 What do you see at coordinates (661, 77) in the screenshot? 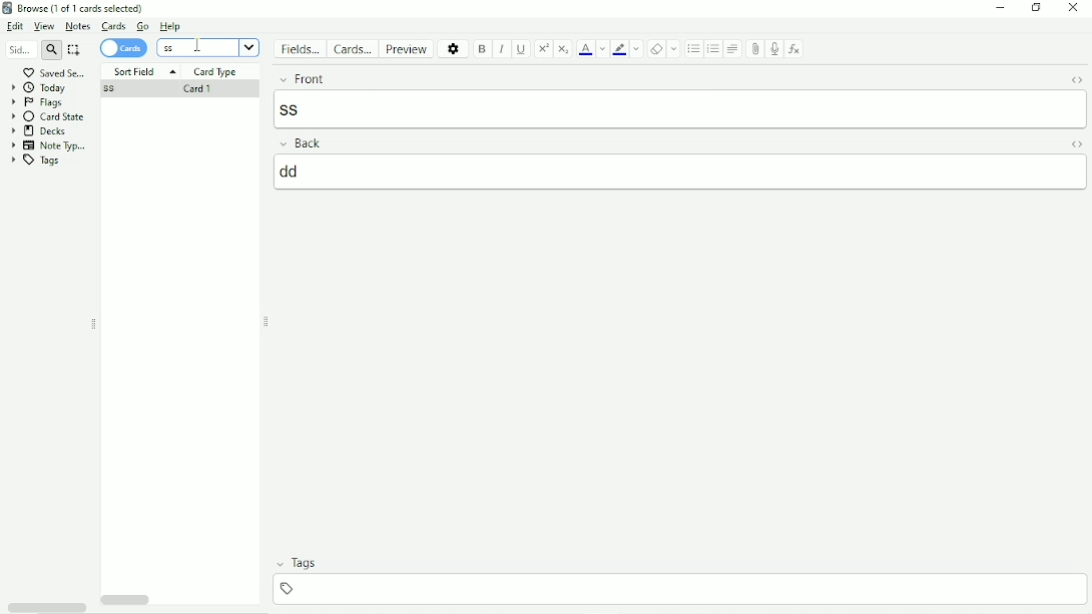
I see `Front` at bounding box center [661, 77].